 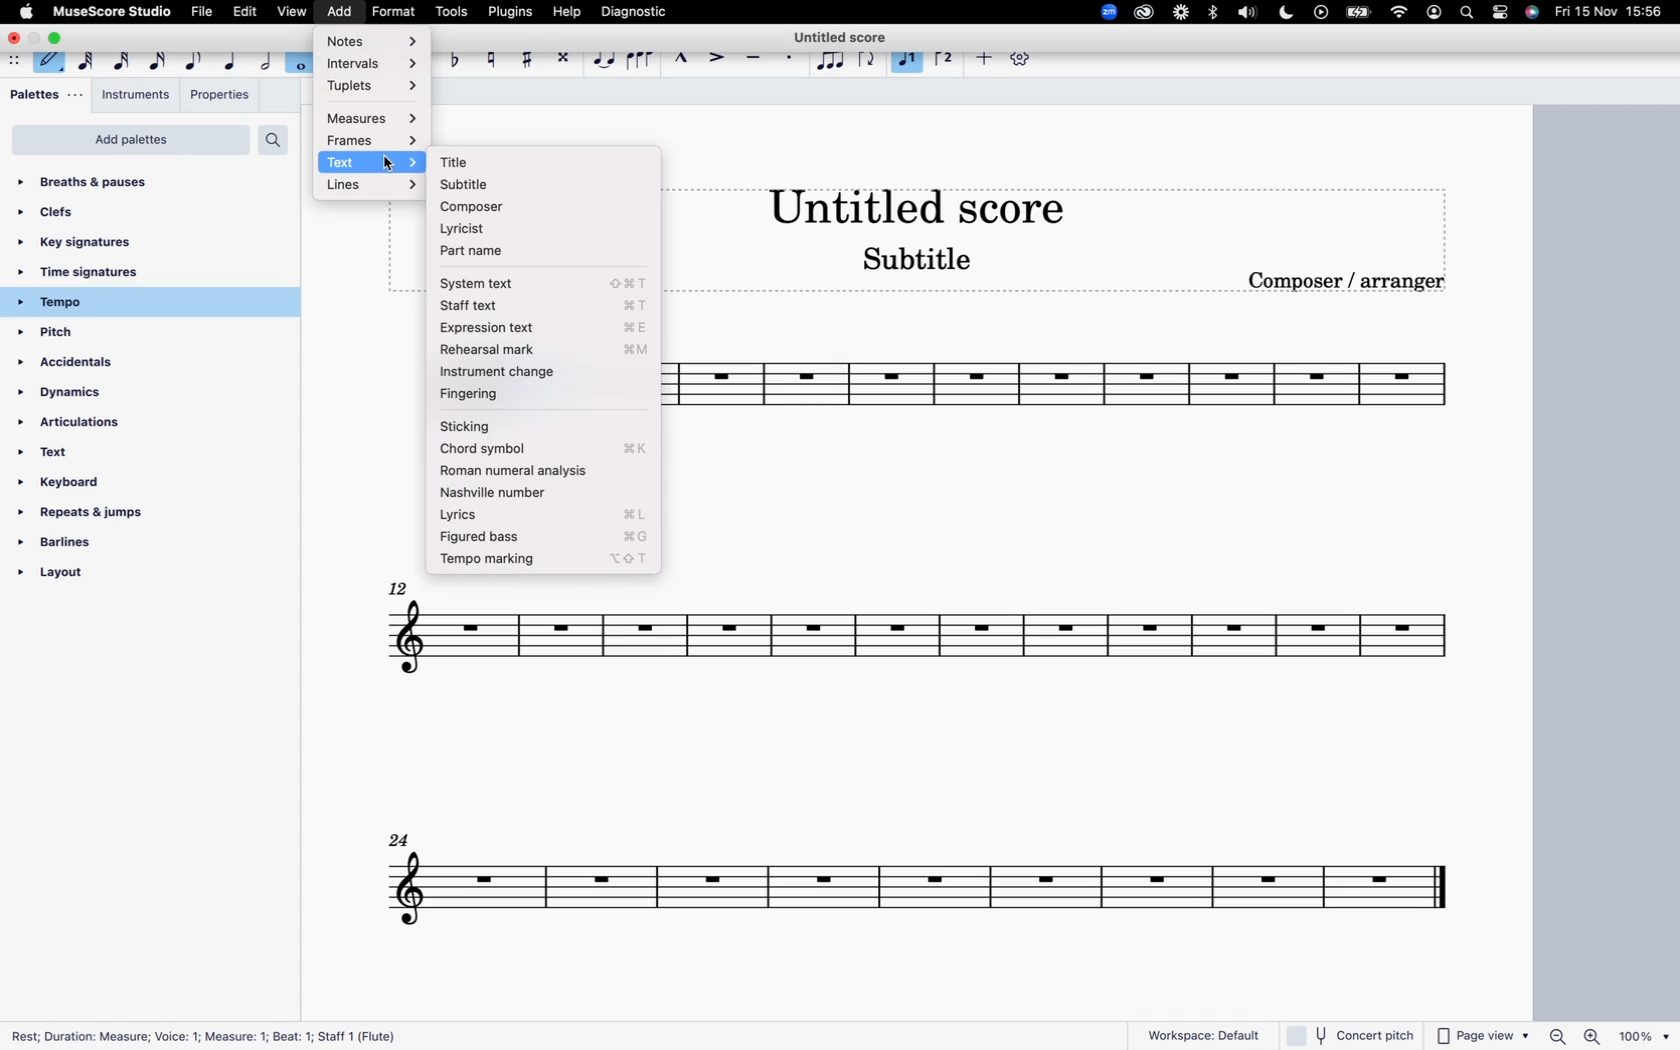 What do you see at coordinates (510, 12) in the screenshot?
I see `plugins` at bounding box center [510, 12].